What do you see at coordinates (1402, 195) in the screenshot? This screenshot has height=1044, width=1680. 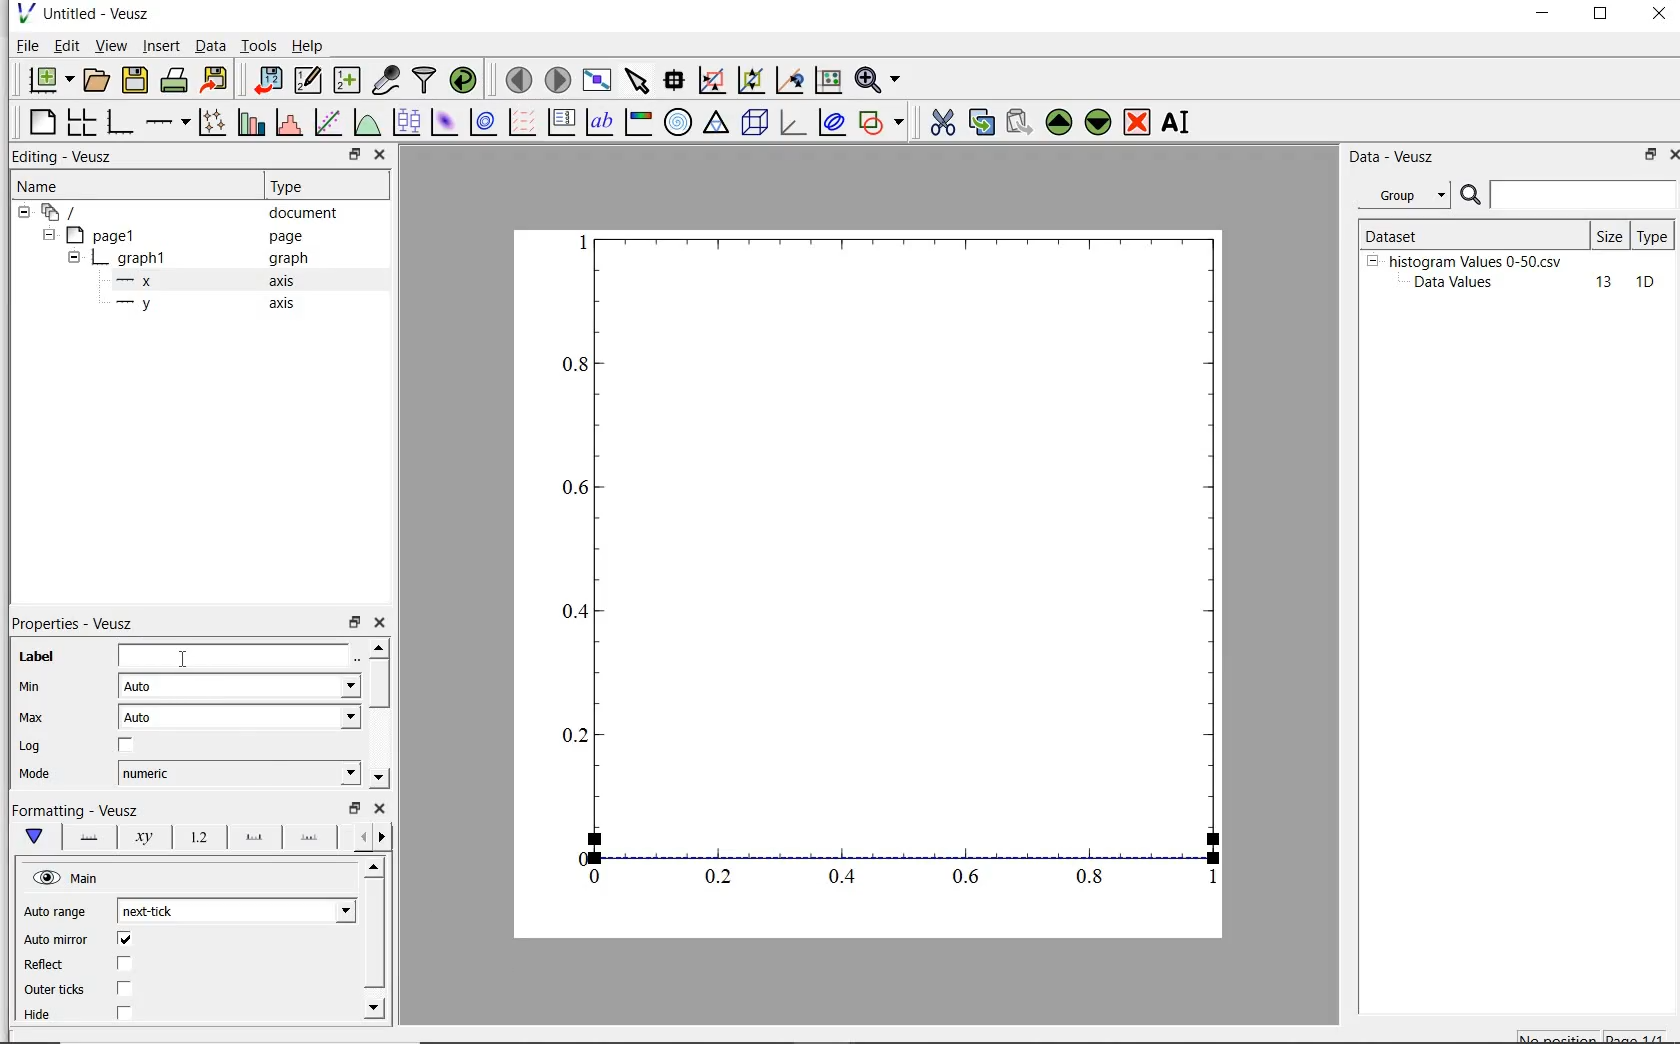 I see `group` at bounding box center [1402, 195].